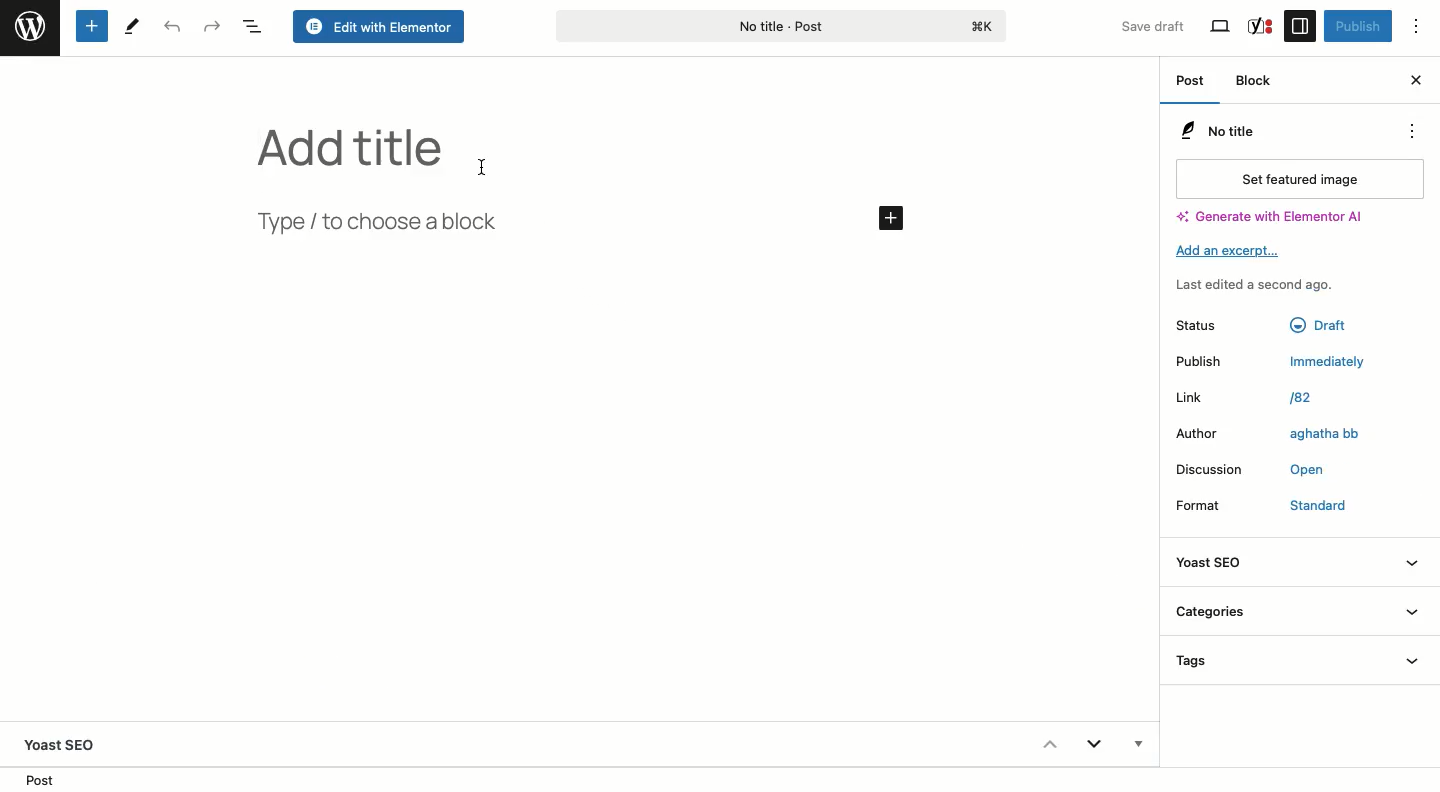 This screenshot has width=1440, height=792. I want to click on Document overview, so click(253, 28).